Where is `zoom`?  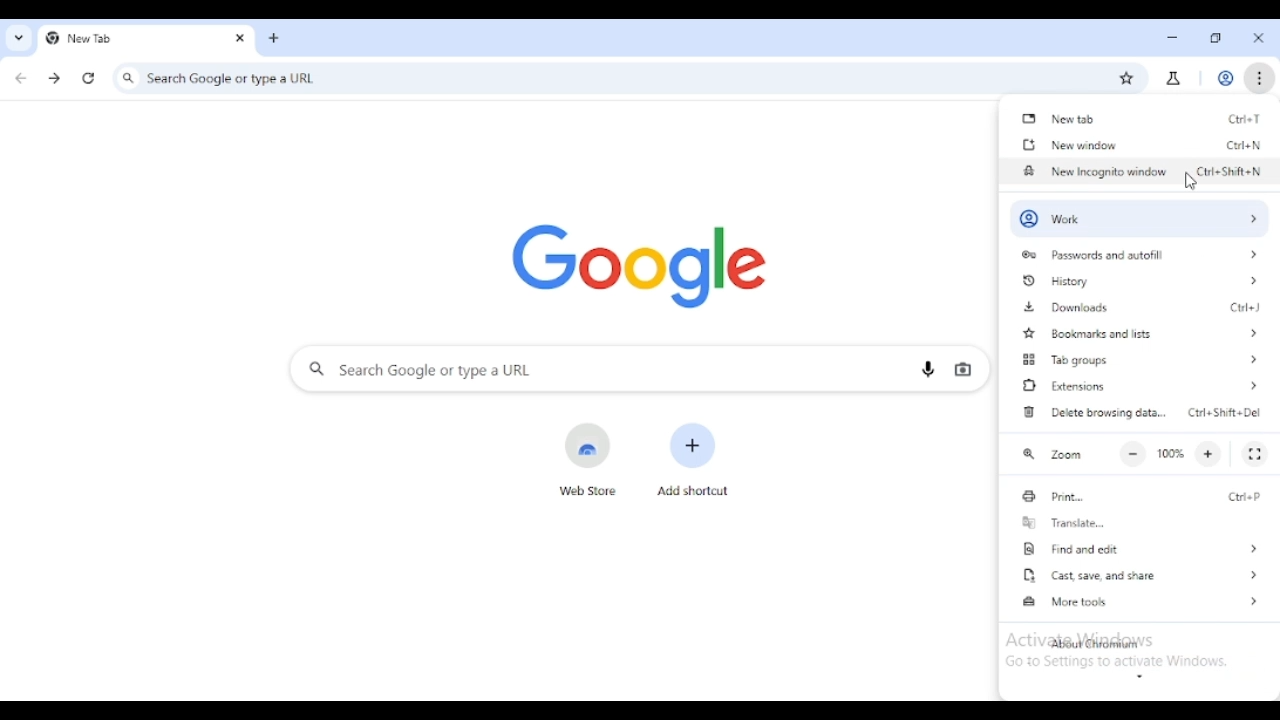 zoom is located at coordinates (1050, 454).